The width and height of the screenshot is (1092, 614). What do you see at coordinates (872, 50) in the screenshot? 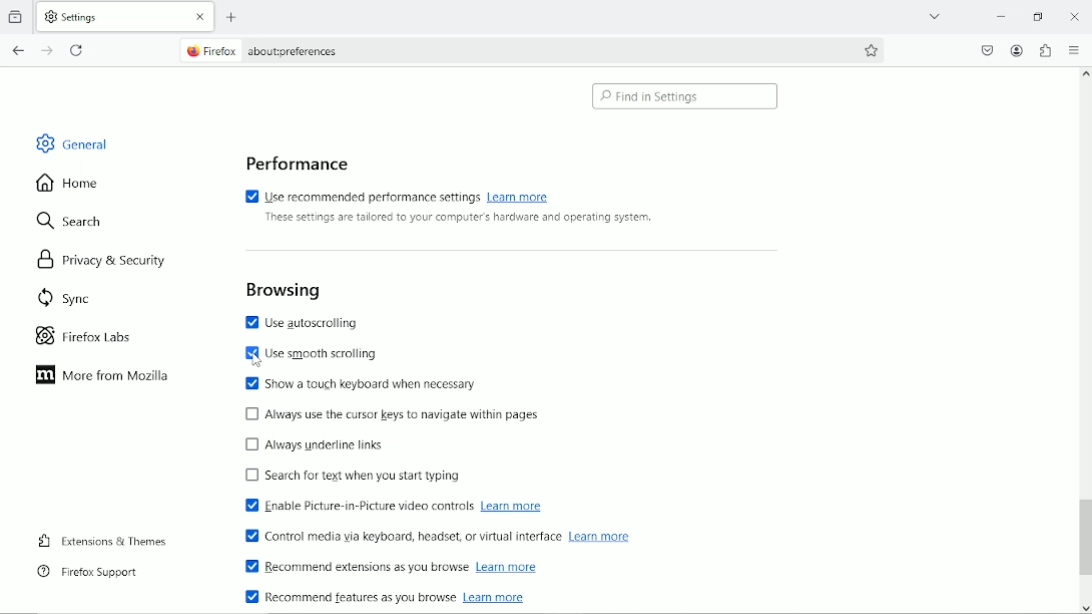
I see `Bookmark this page` at bounding box center [872, 50].